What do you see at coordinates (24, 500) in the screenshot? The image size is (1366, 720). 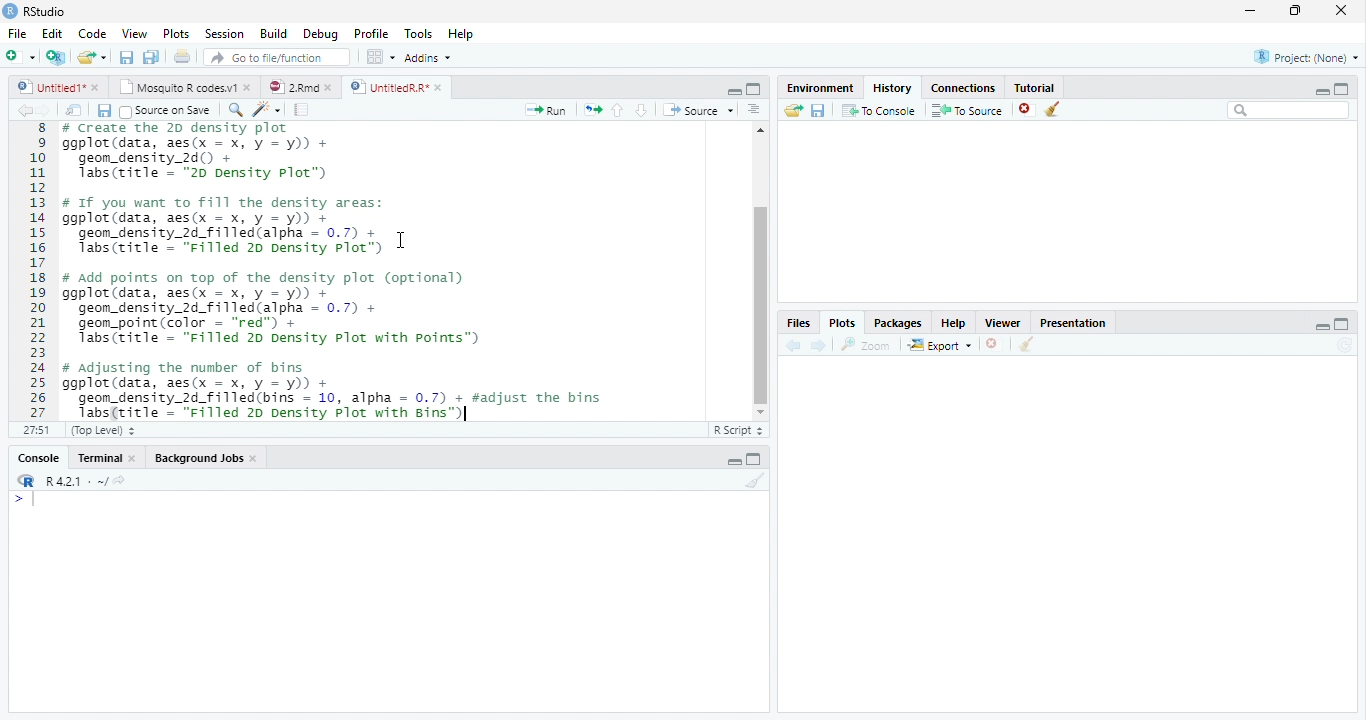 I see `>` at bounding box center [24, 500].